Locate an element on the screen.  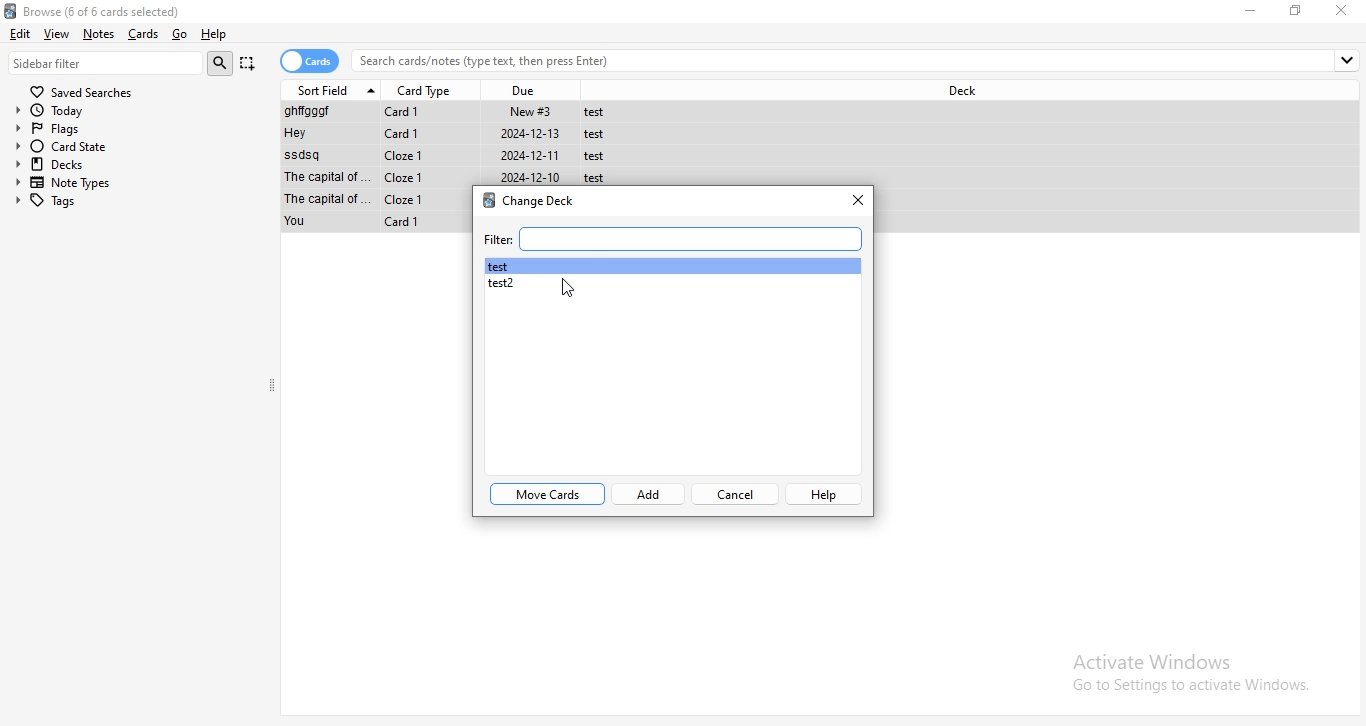
Cards is located at coordinates (146, 34).